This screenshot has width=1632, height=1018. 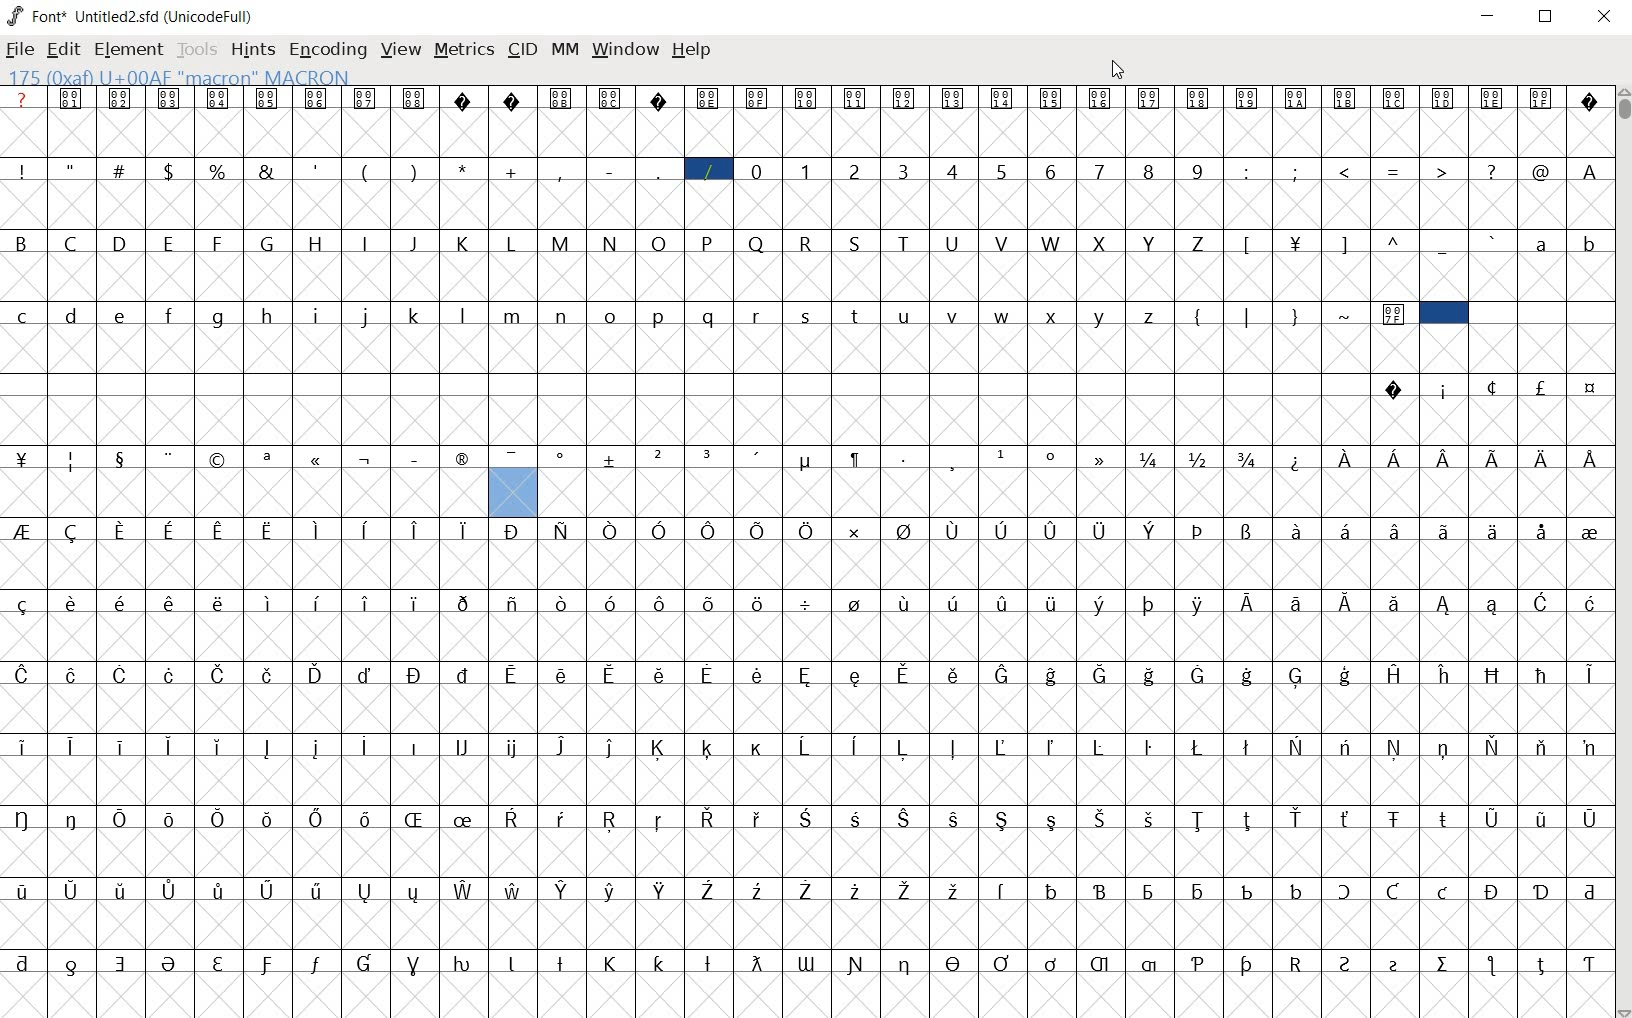 I want to click on Symbol, so click(x=270, y=748).